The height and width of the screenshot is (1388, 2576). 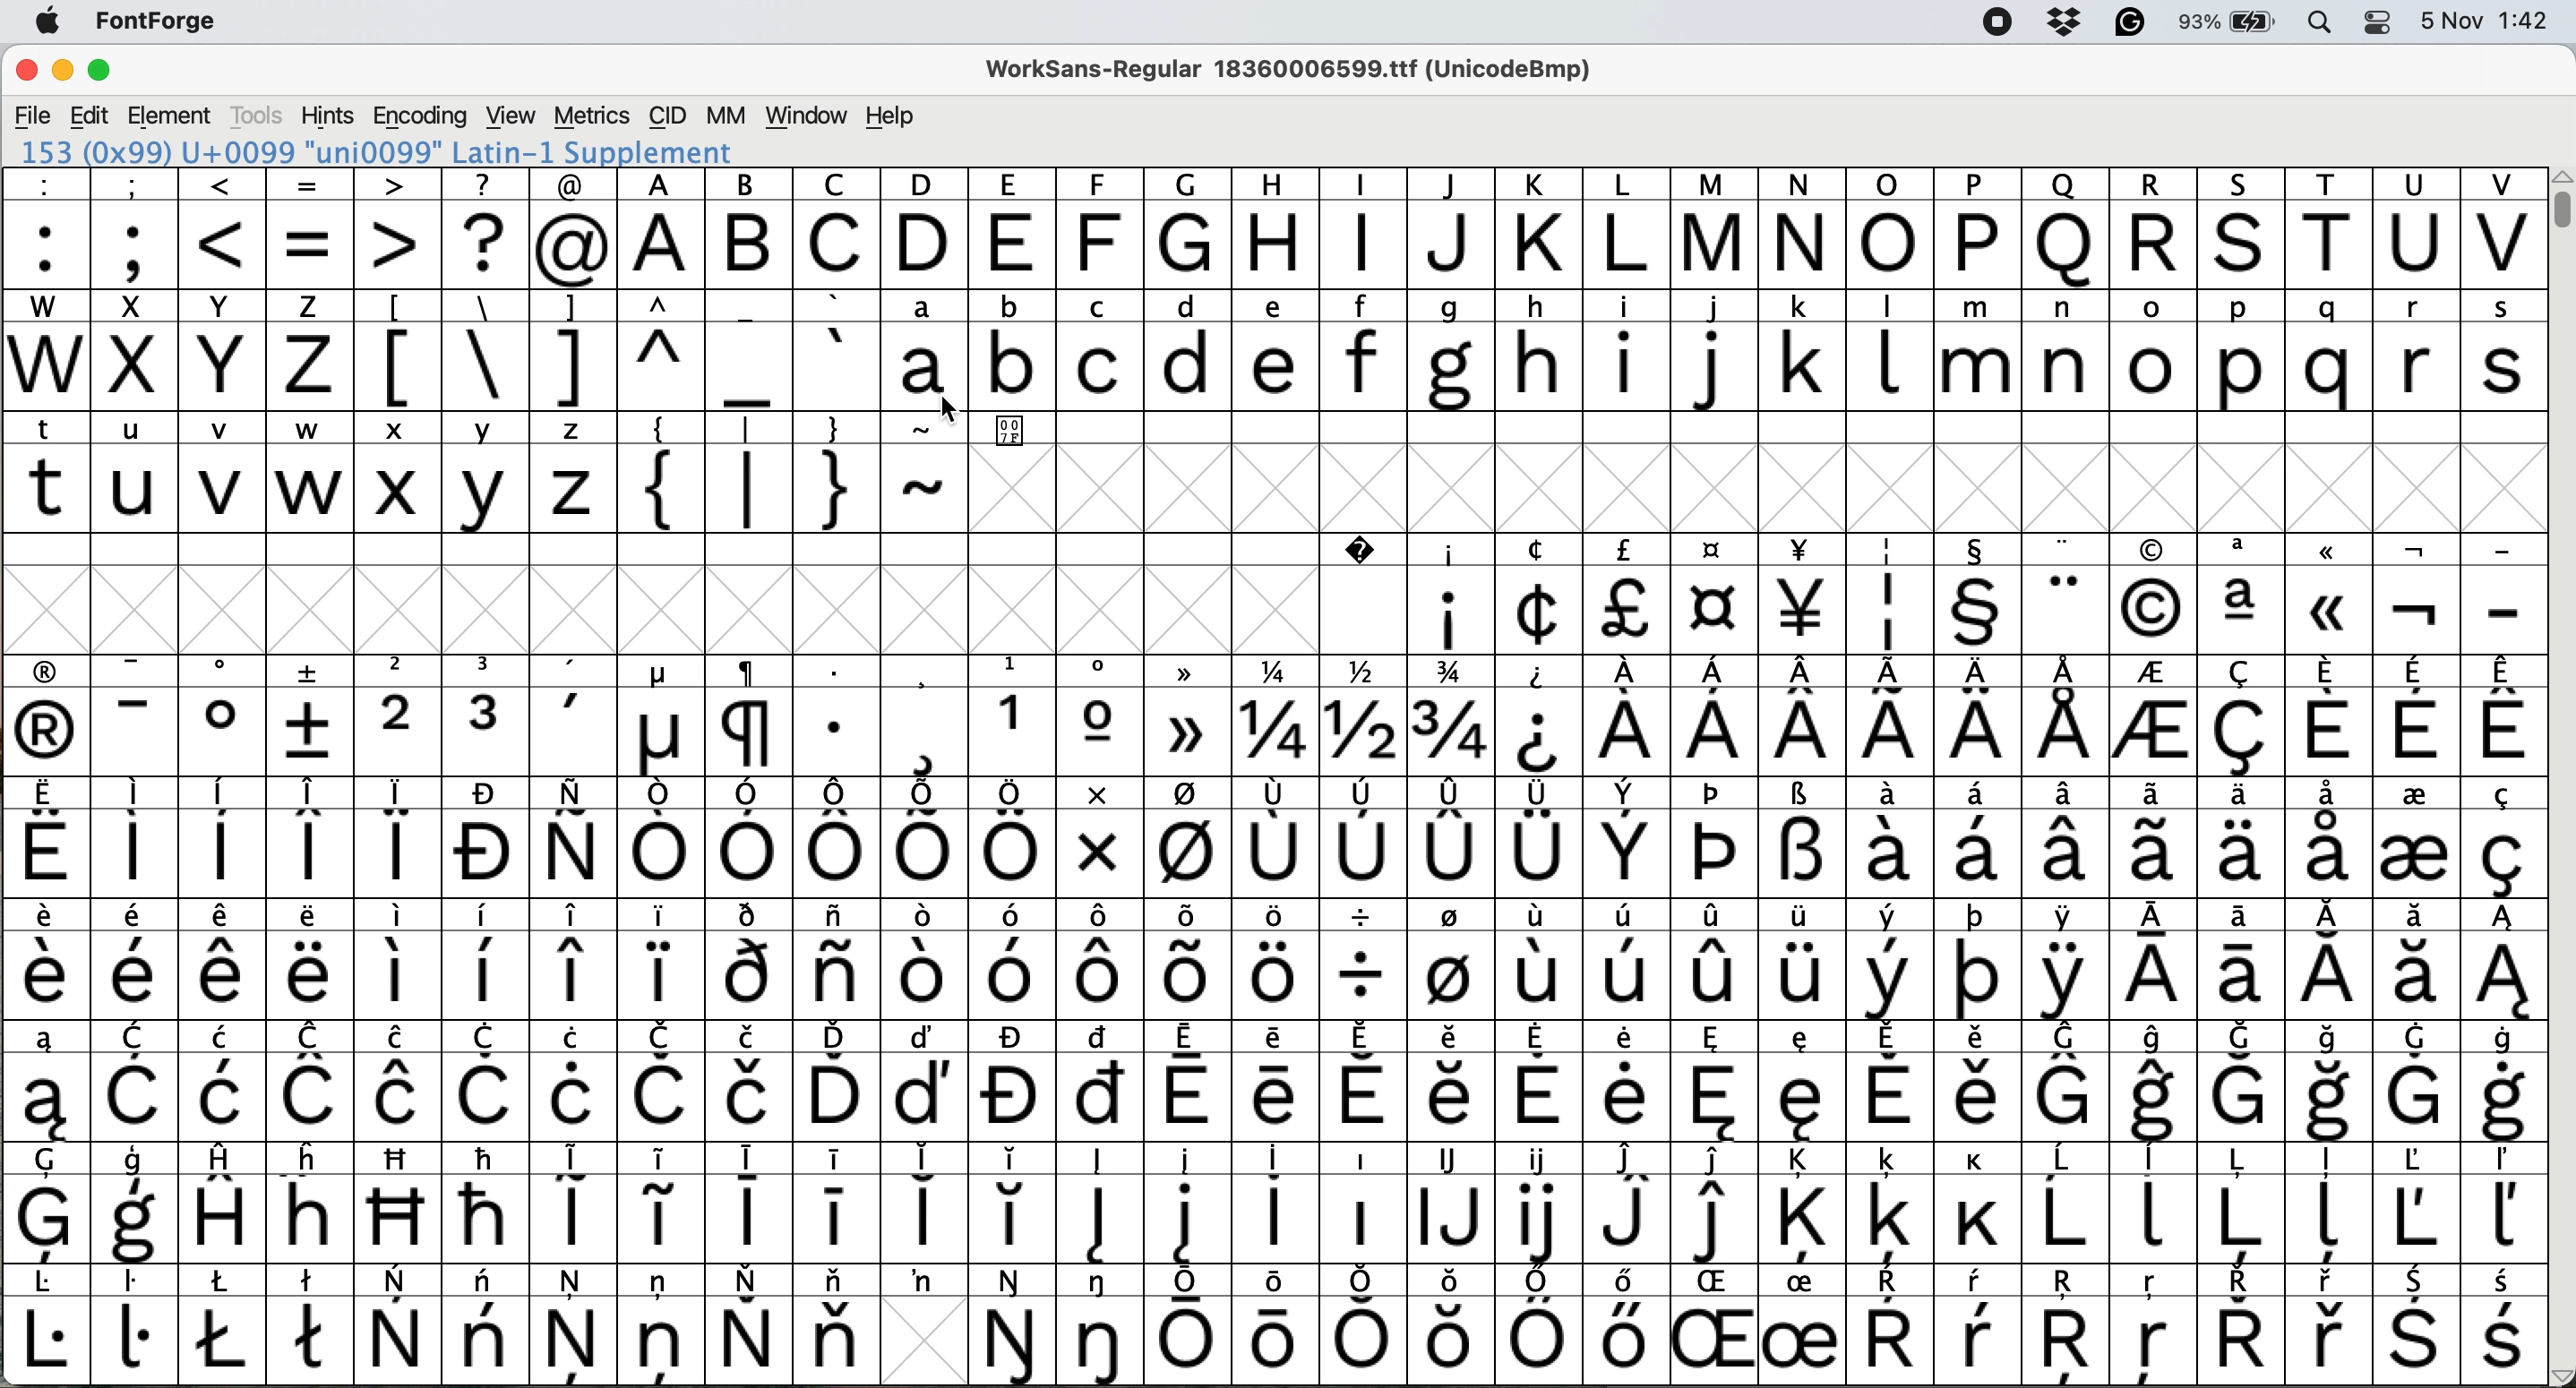 What do you see at coordinates (2414, 351) in the screenshot?
I see `r` at bounding box center [2414, 351].